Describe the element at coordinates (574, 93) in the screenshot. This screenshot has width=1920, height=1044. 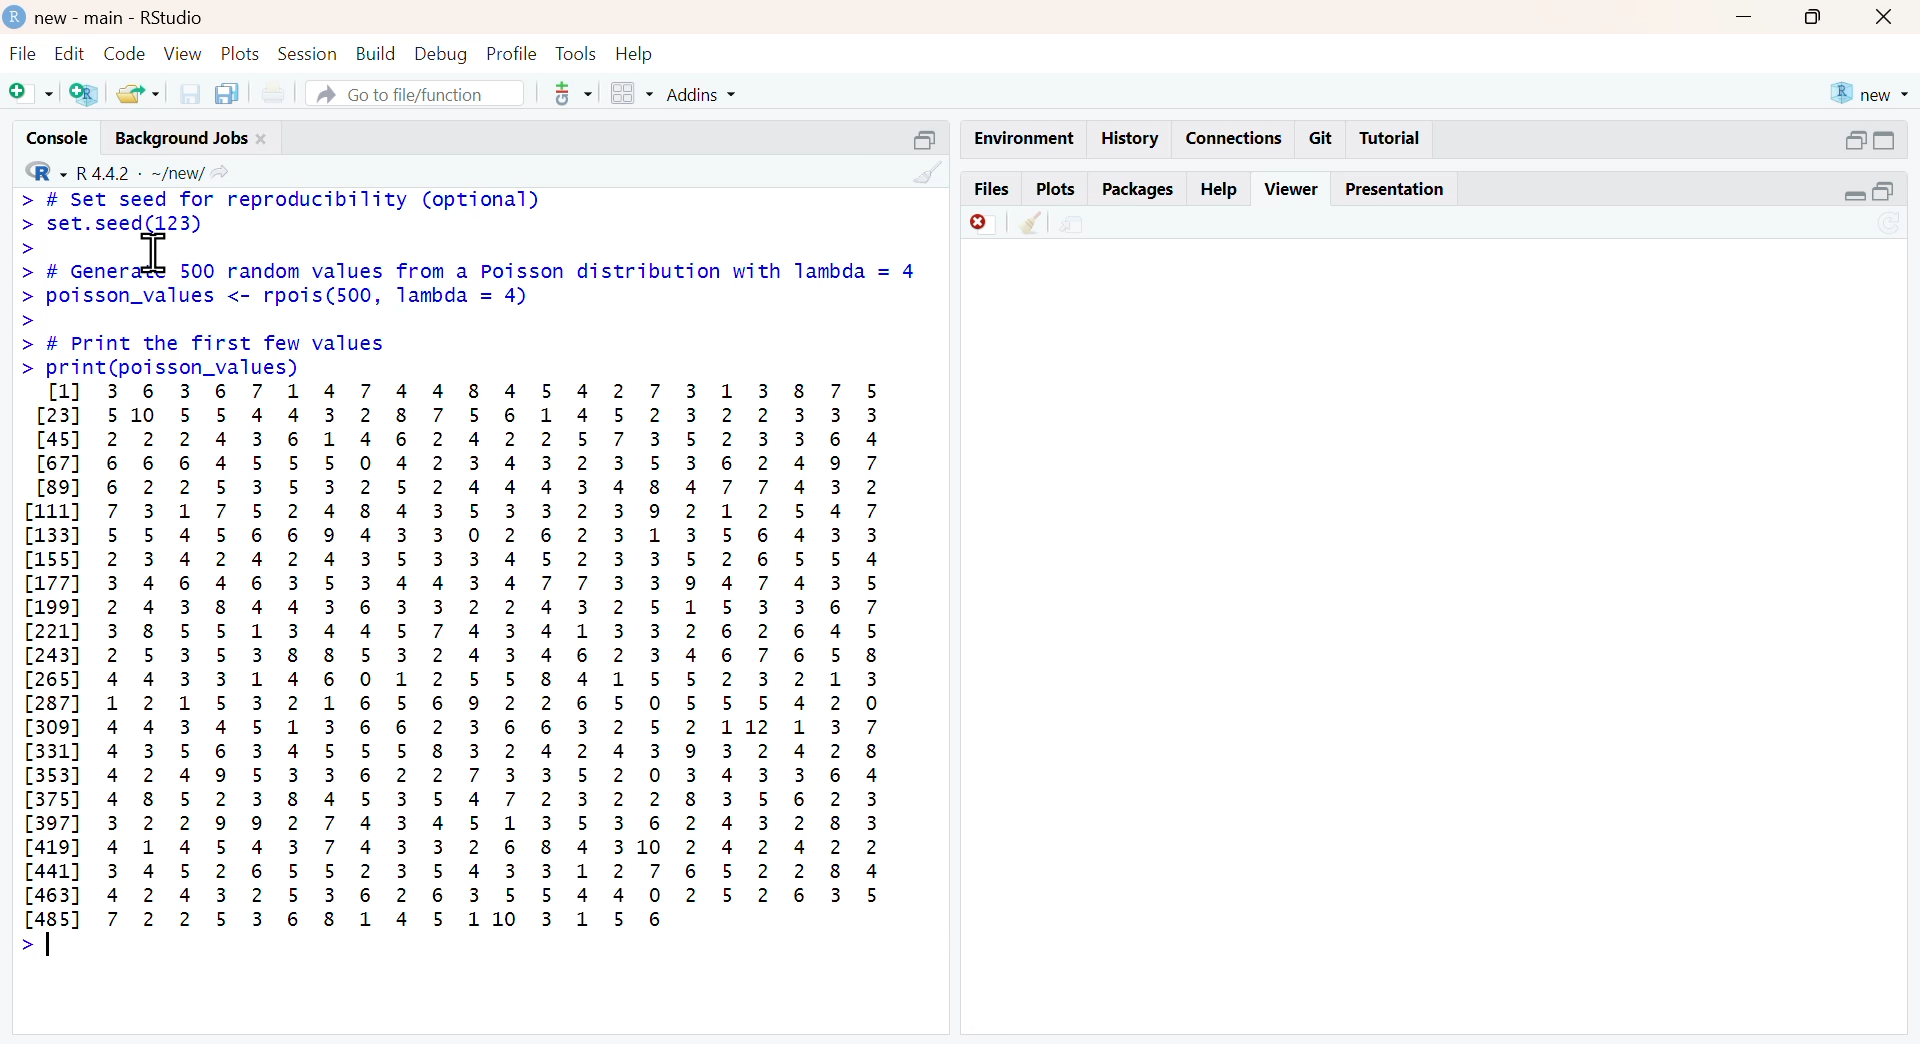
I see `tools` at that location.